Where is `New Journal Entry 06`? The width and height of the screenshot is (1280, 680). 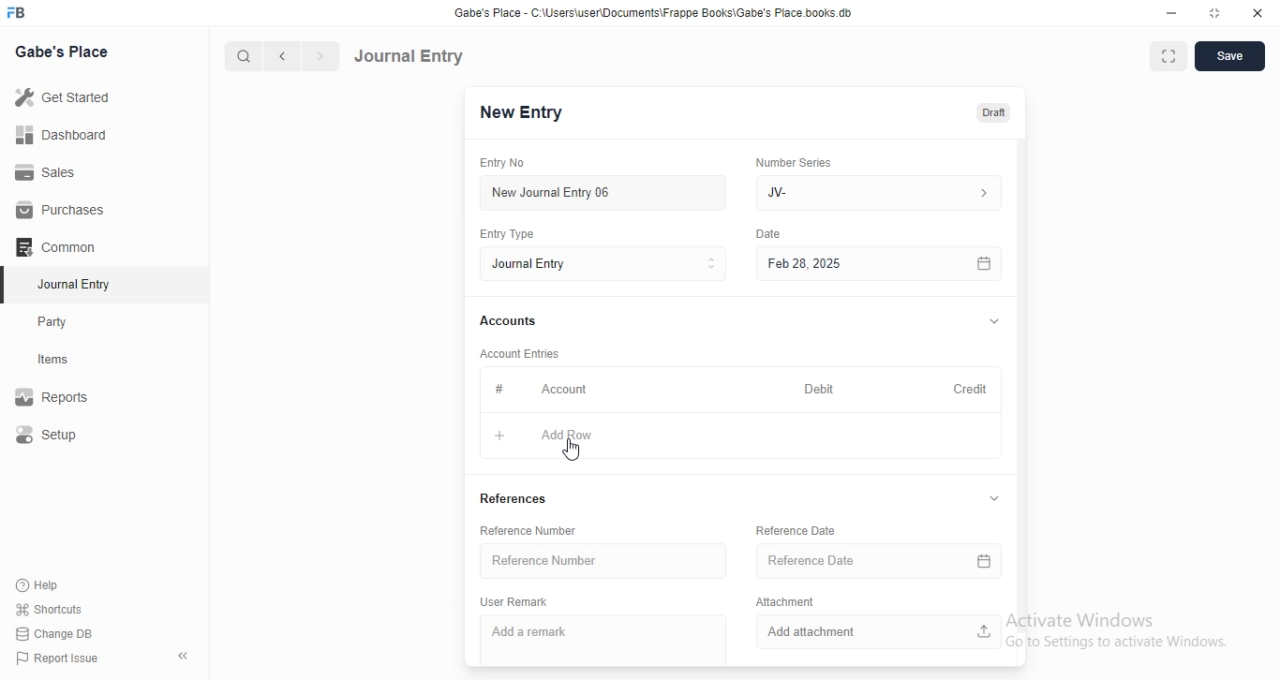 New Journal Entry 06 is located at coordinates (597, 191).